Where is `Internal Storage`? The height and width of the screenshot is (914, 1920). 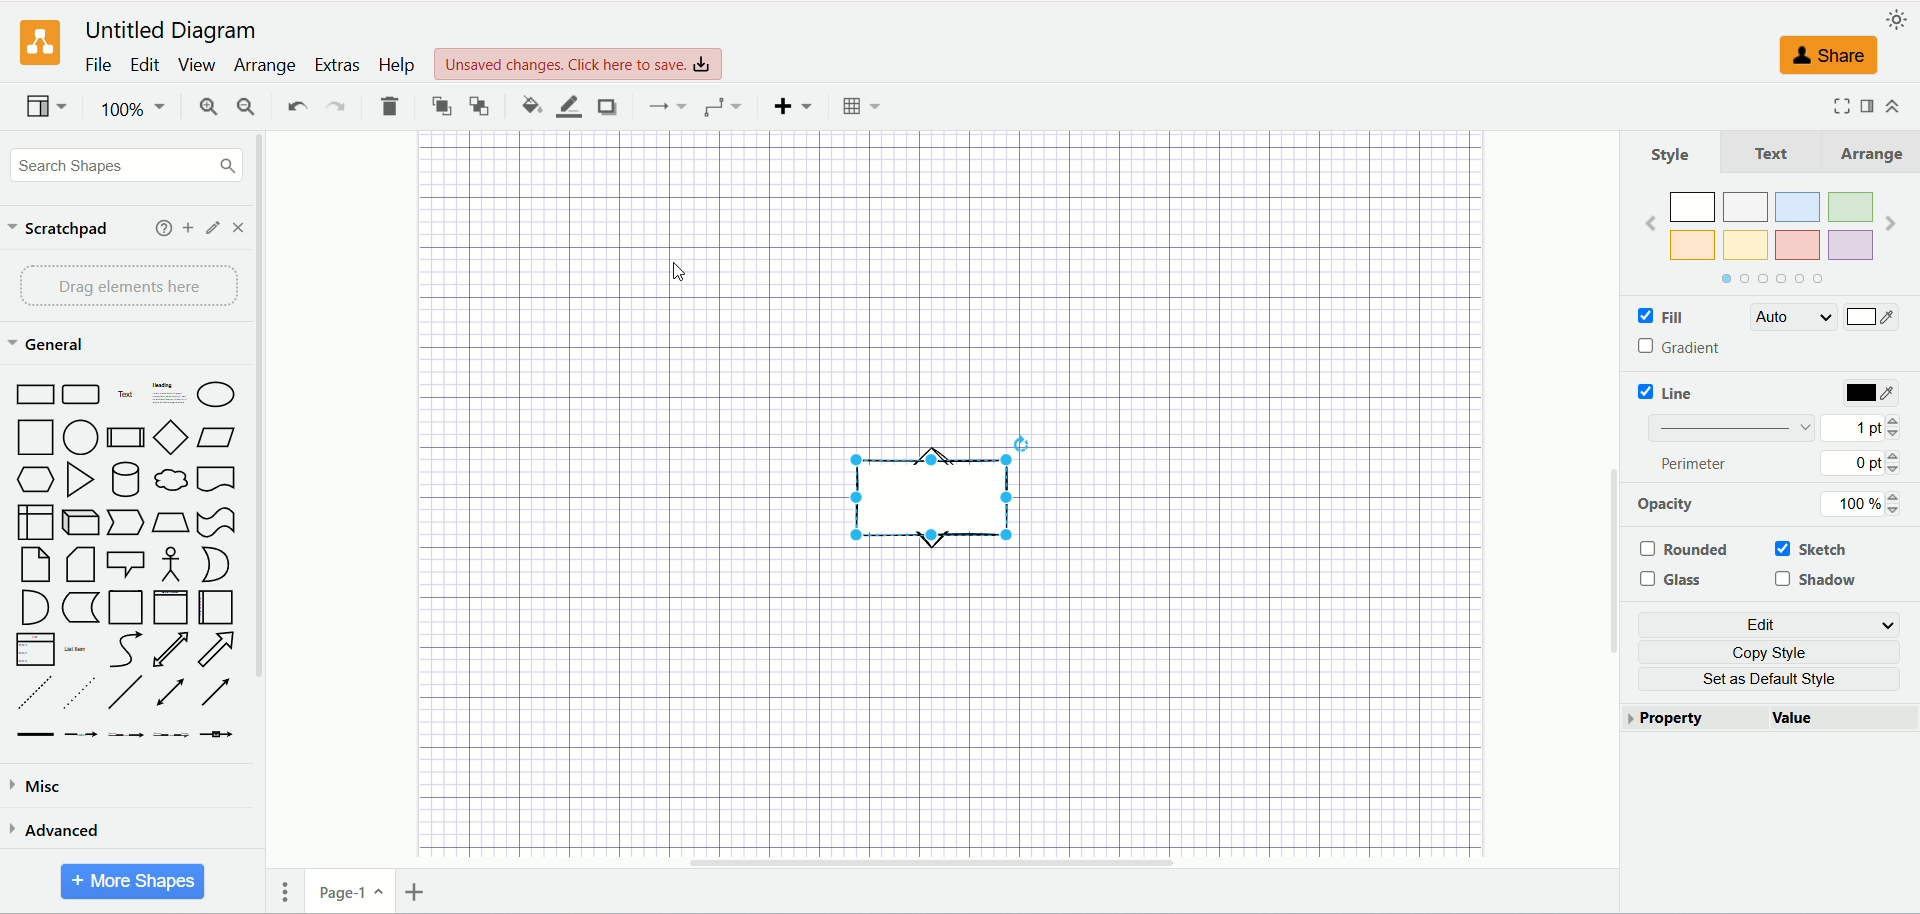
Internal Storage is located at coordinates (31, 522).